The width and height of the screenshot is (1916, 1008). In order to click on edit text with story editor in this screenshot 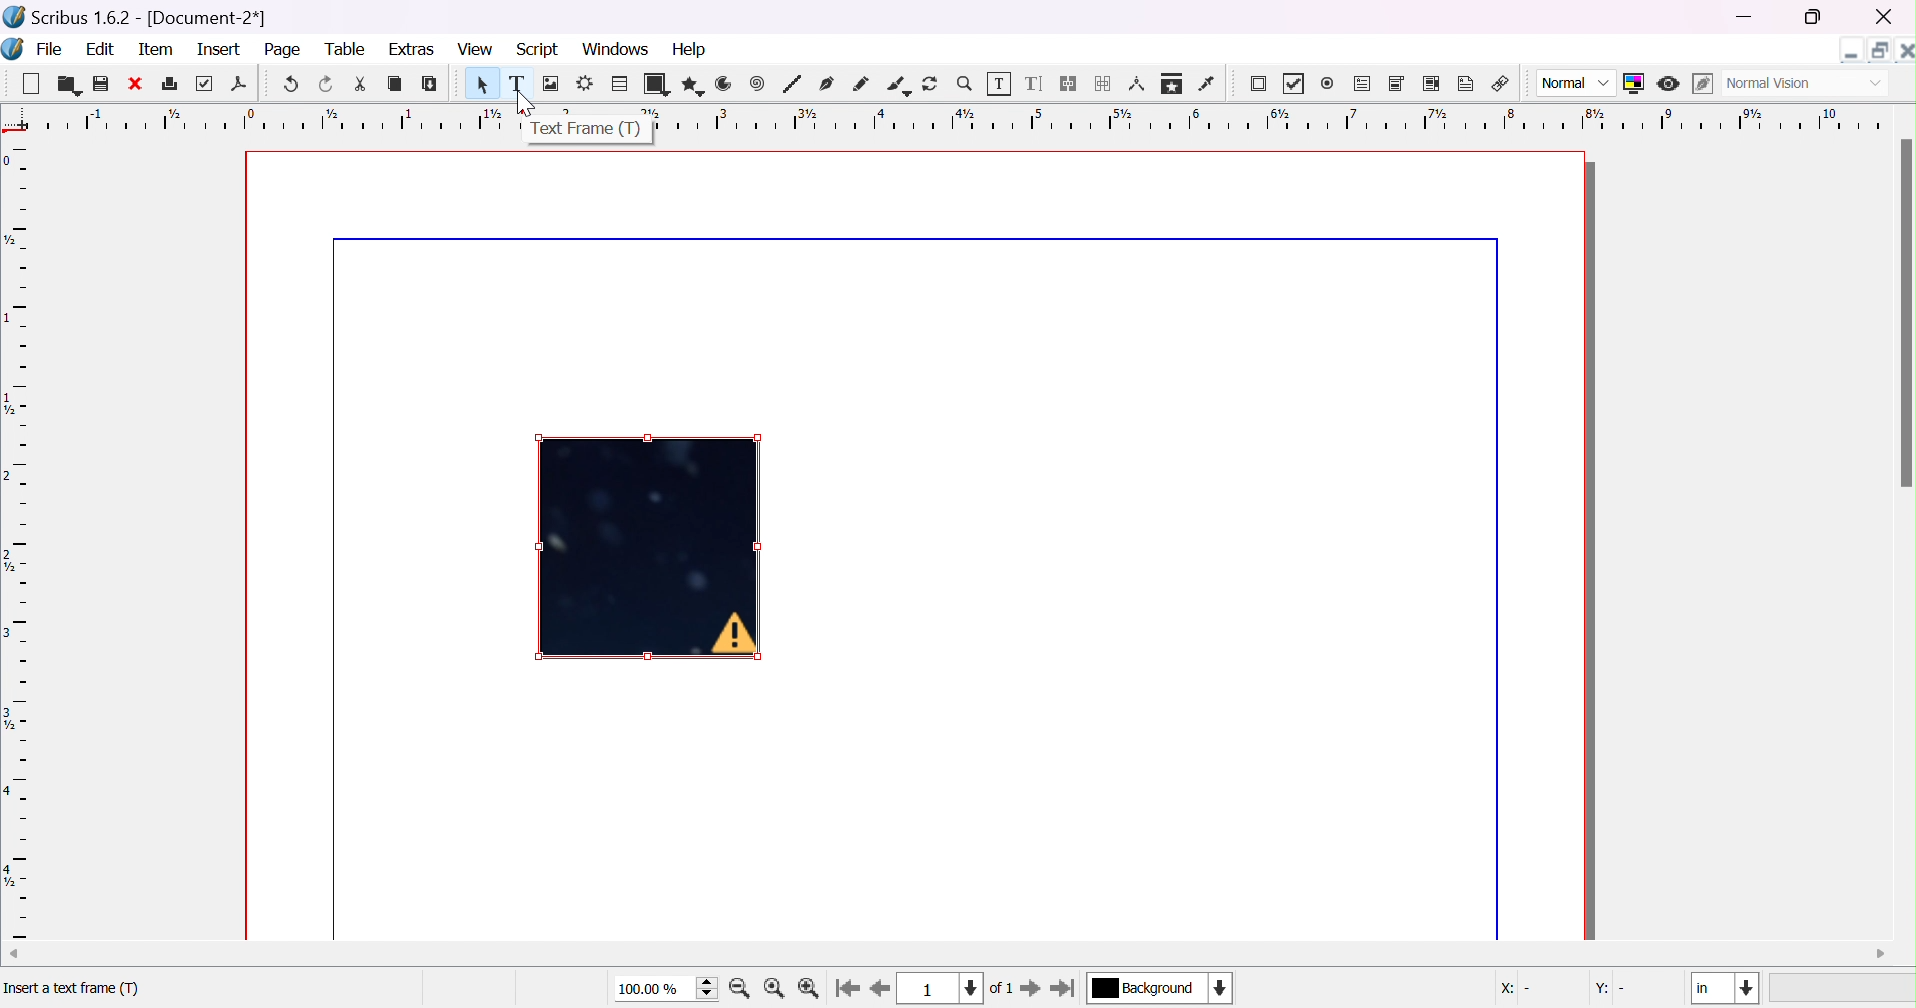, I will do `click(1036, 84)`.